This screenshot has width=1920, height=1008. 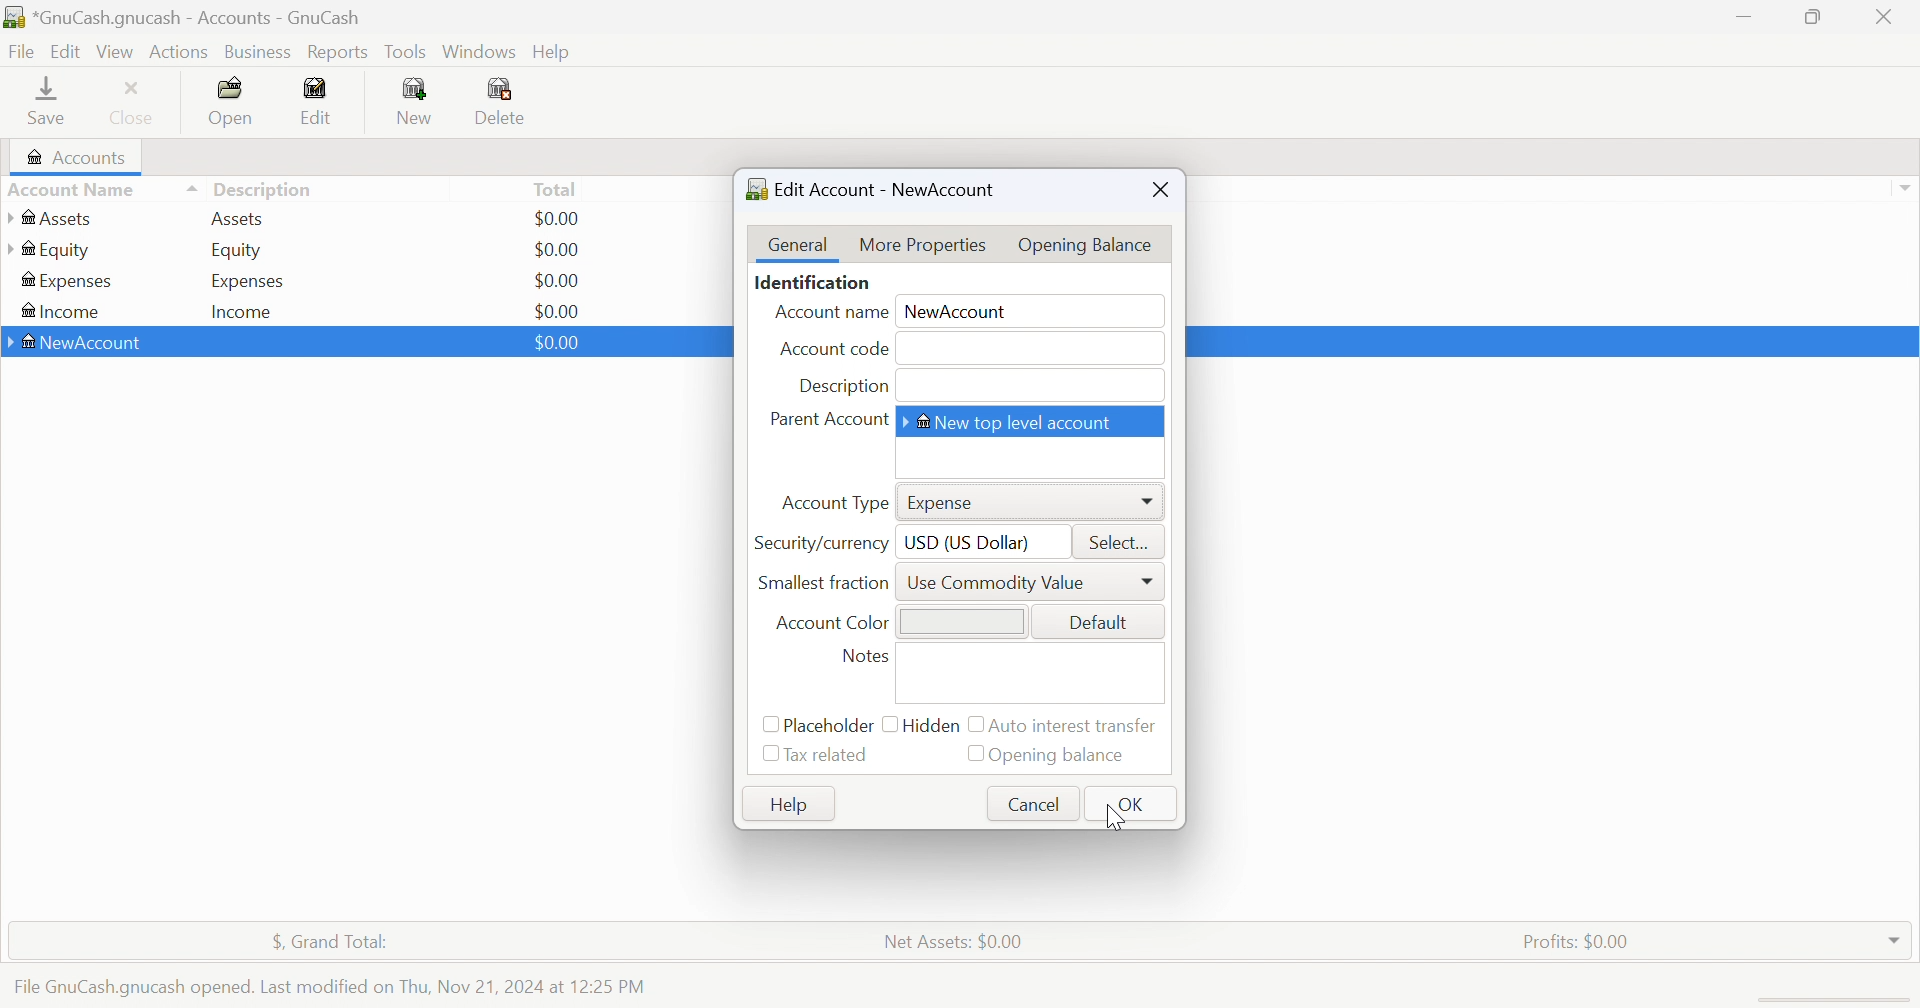 I want to click on Tools, so click(x=407, y=51).